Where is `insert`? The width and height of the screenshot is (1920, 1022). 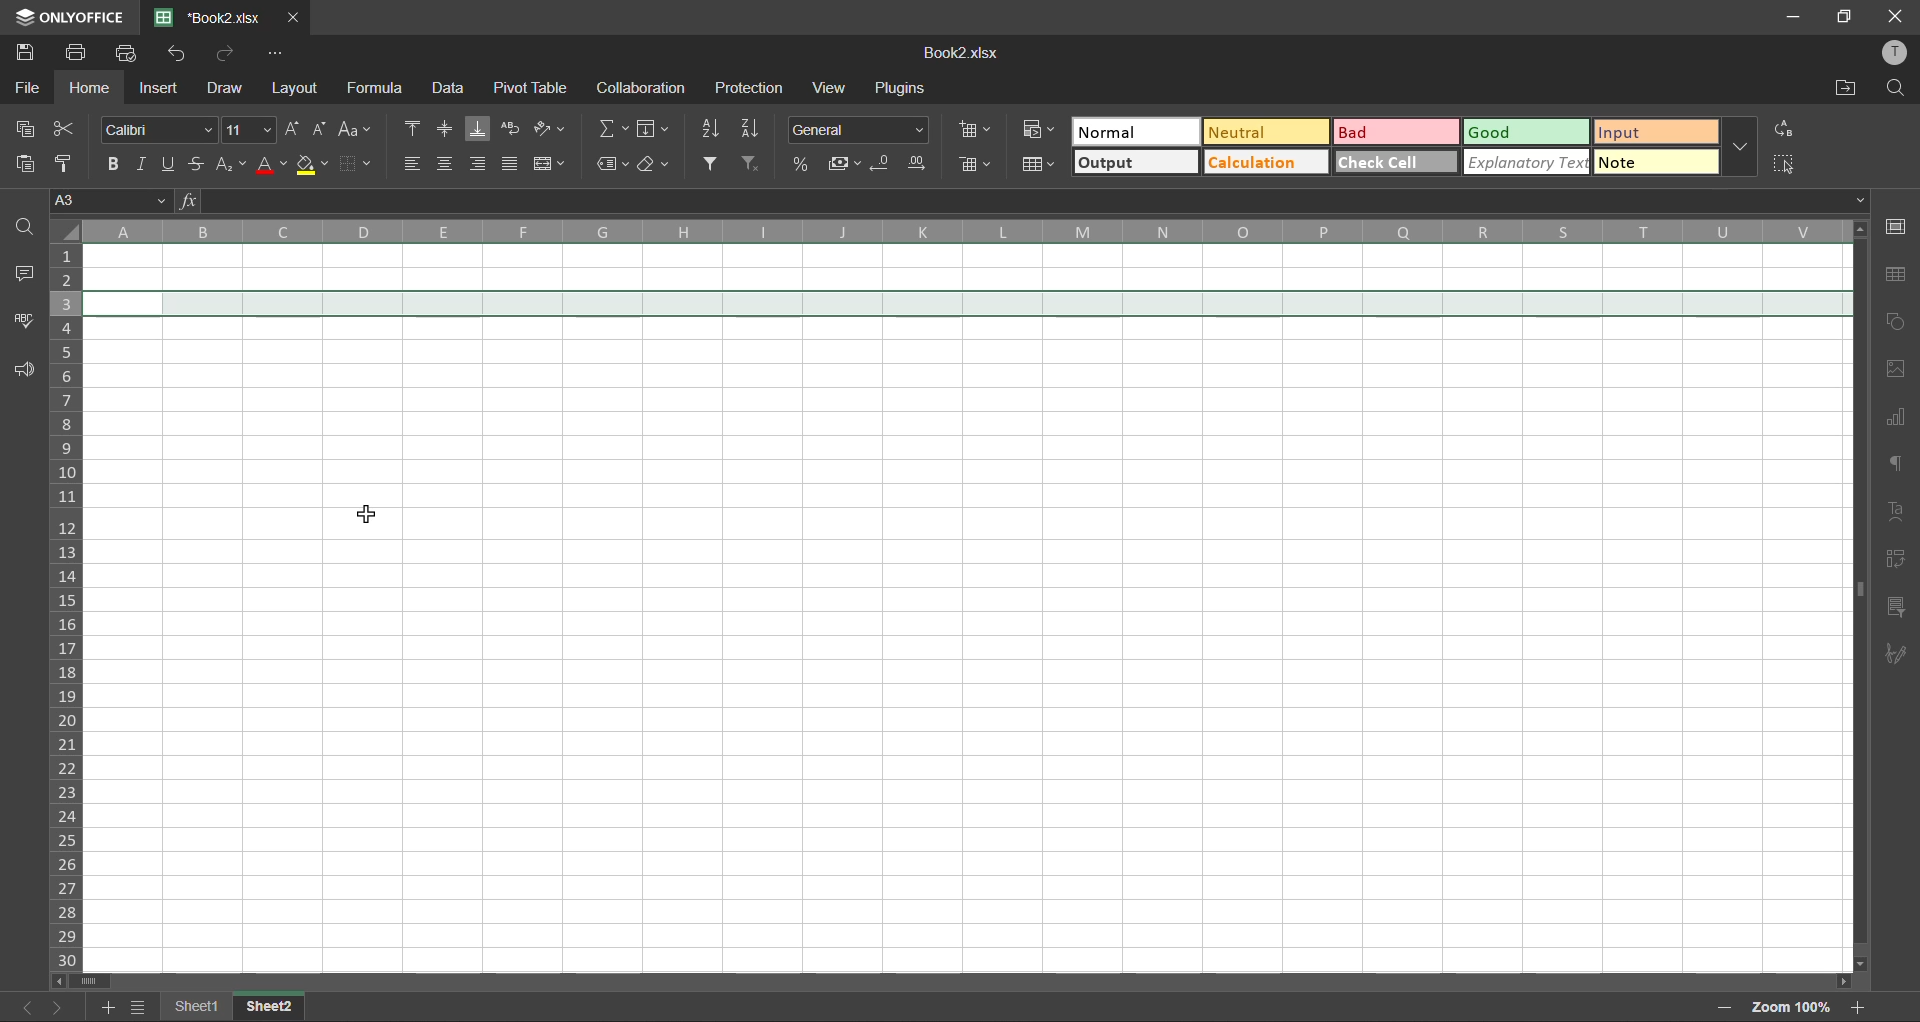
insert is located at coordinates (161, 86).